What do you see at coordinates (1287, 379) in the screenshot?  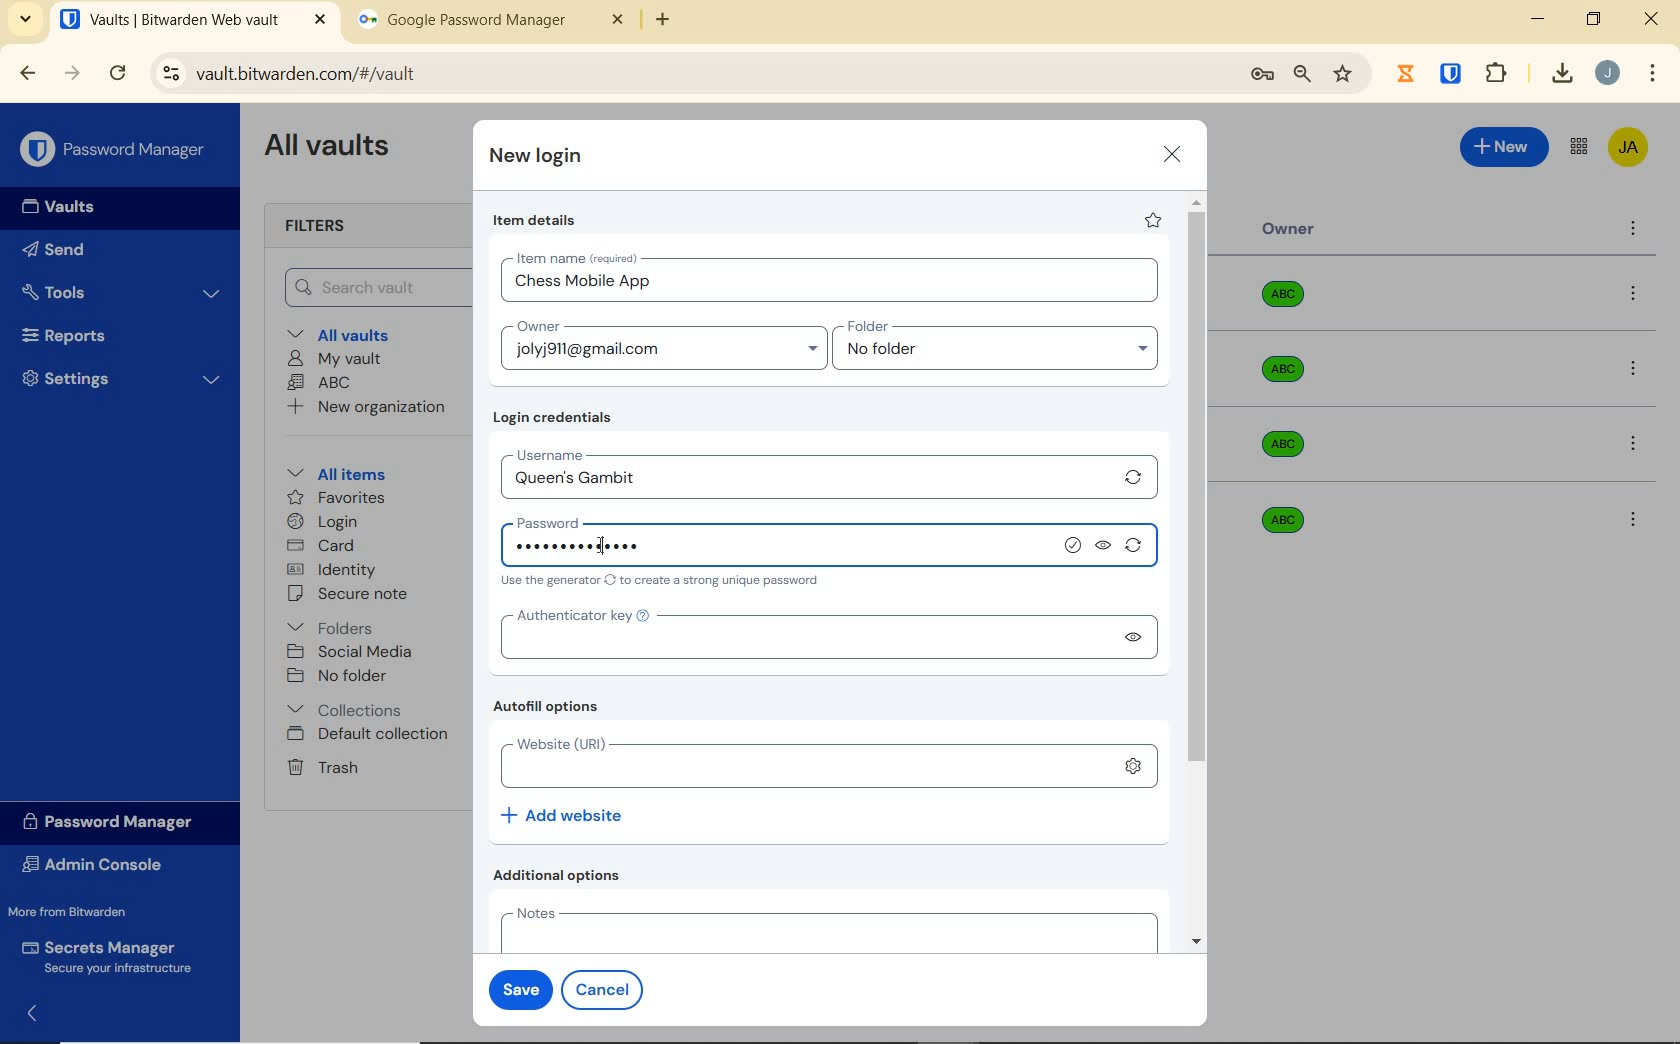 I see `Owner organization` at bounding box center [1287, 379].